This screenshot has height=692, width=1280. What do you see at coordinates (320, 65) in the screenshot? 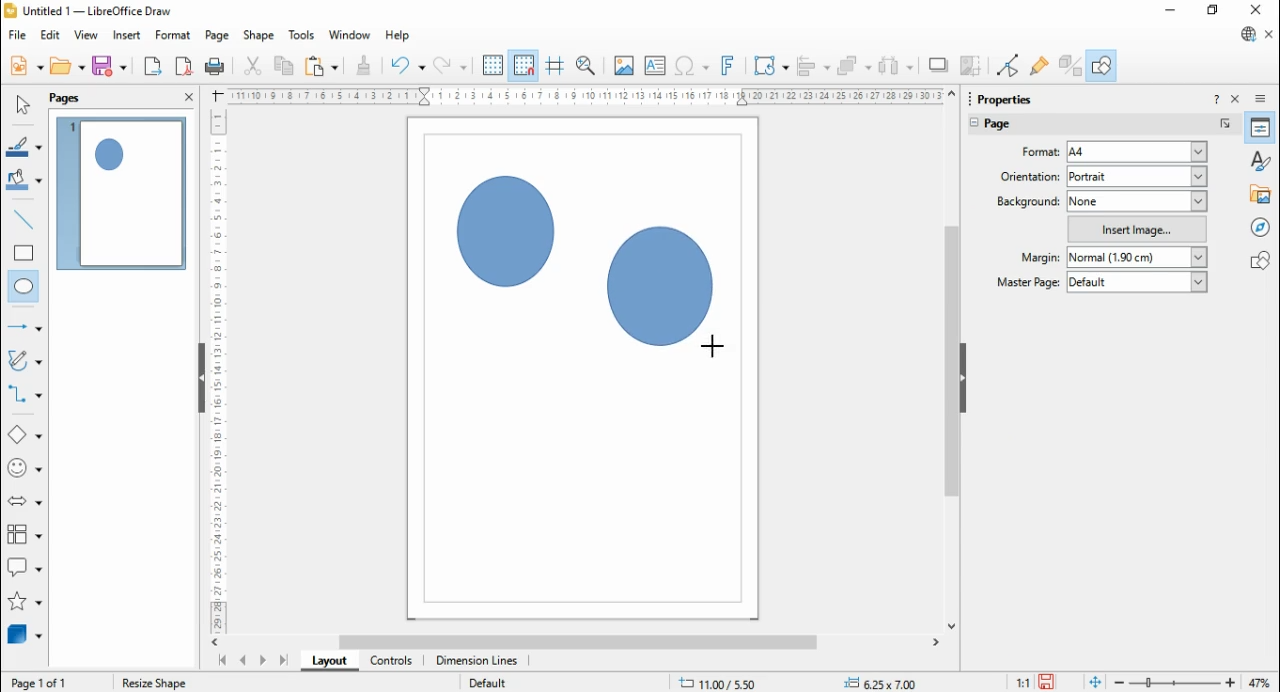
I see `paste` at bounding box center [320, 65].